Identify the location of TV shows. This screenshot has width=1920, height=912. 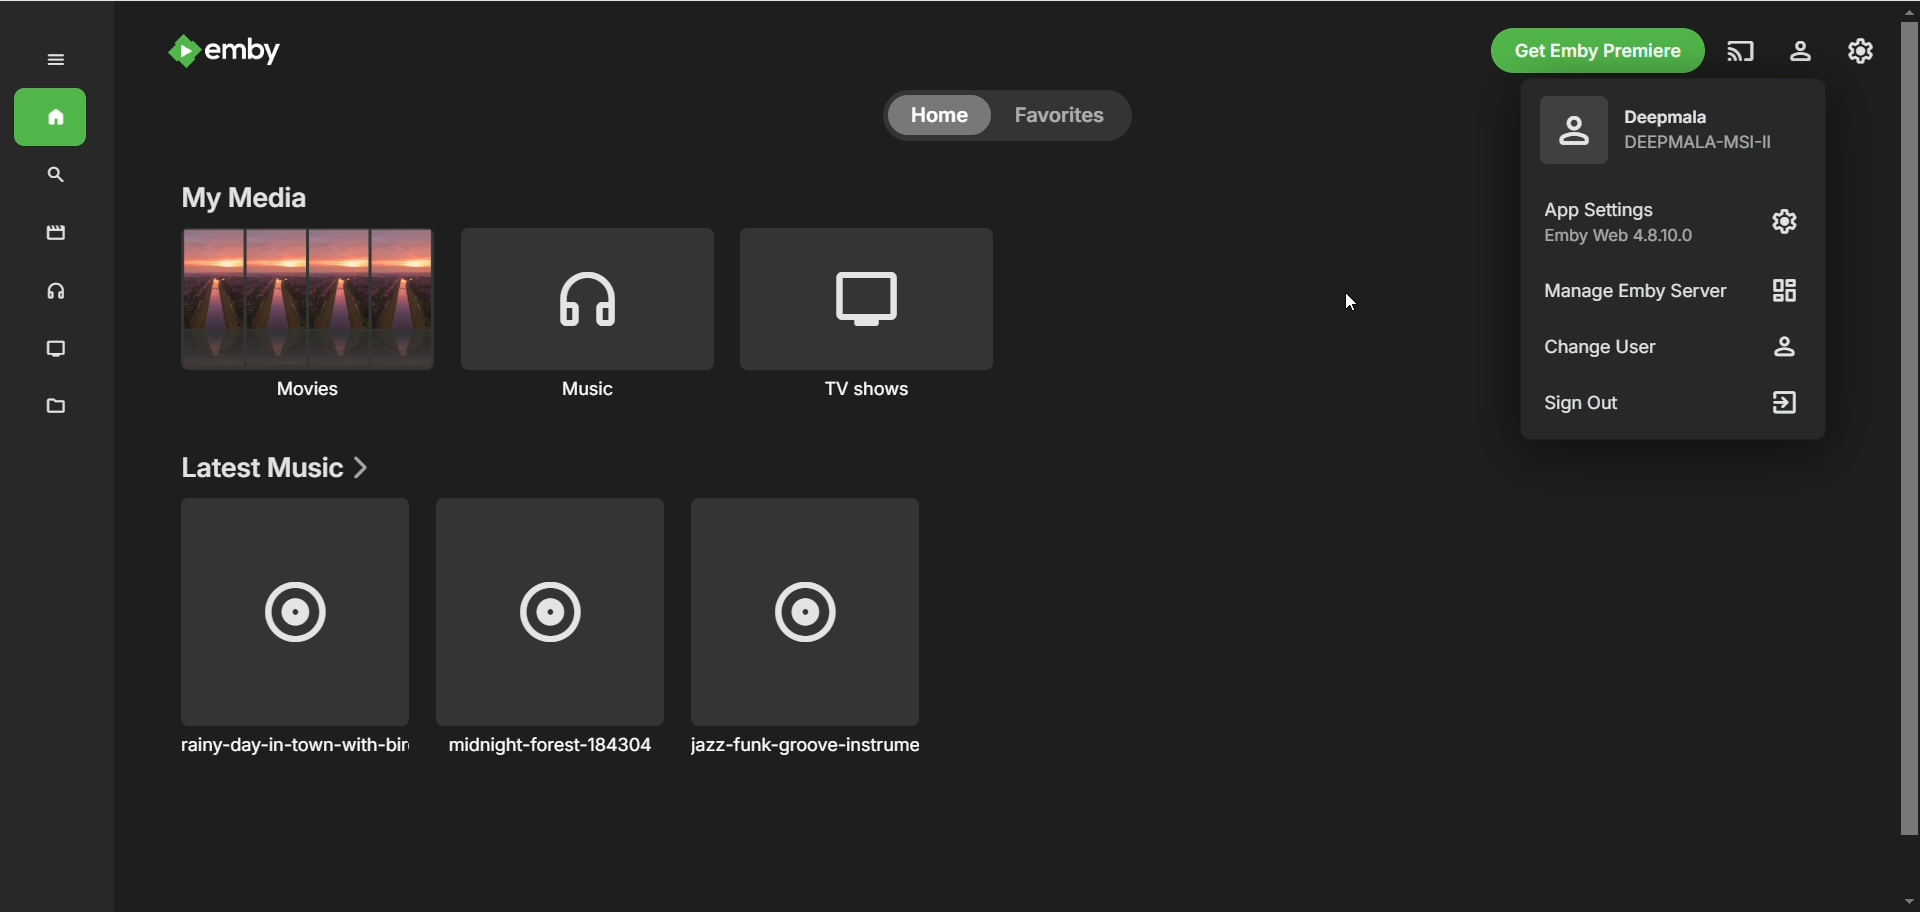
(58, 351).